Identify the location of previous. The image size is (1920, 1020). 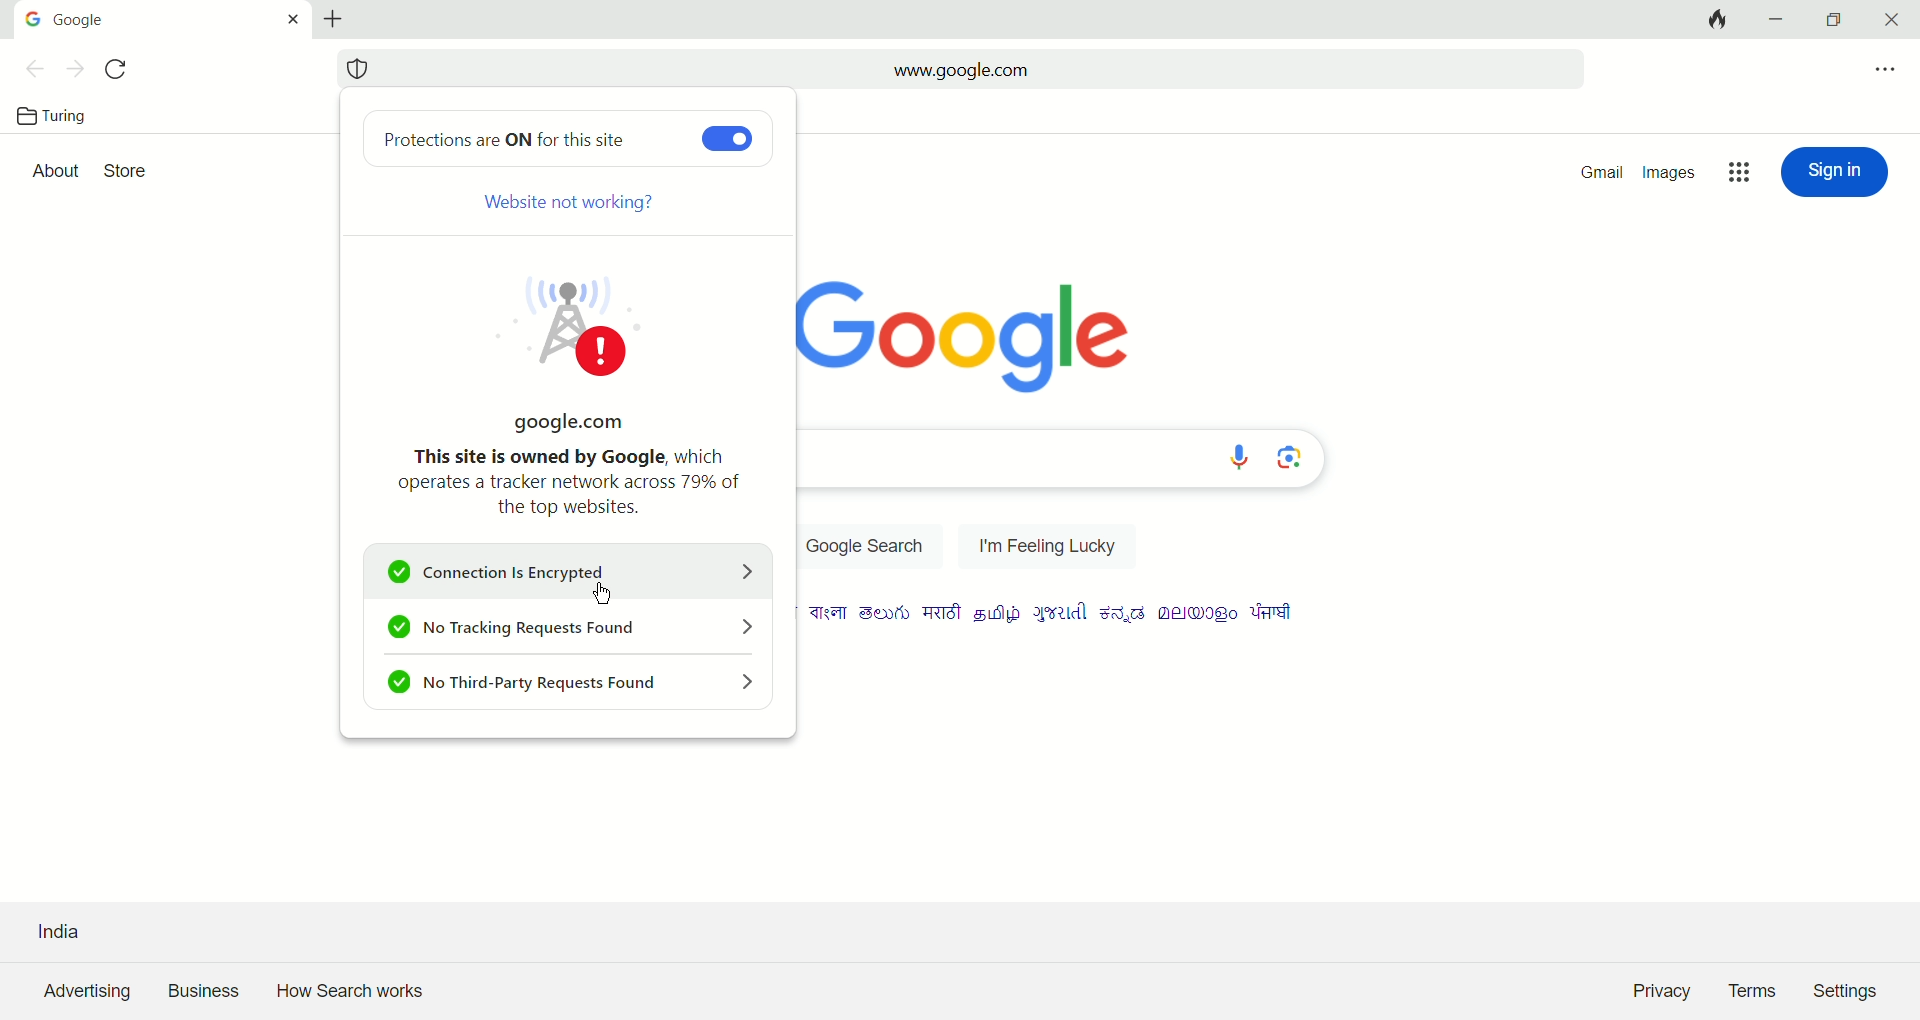
(26, 68).